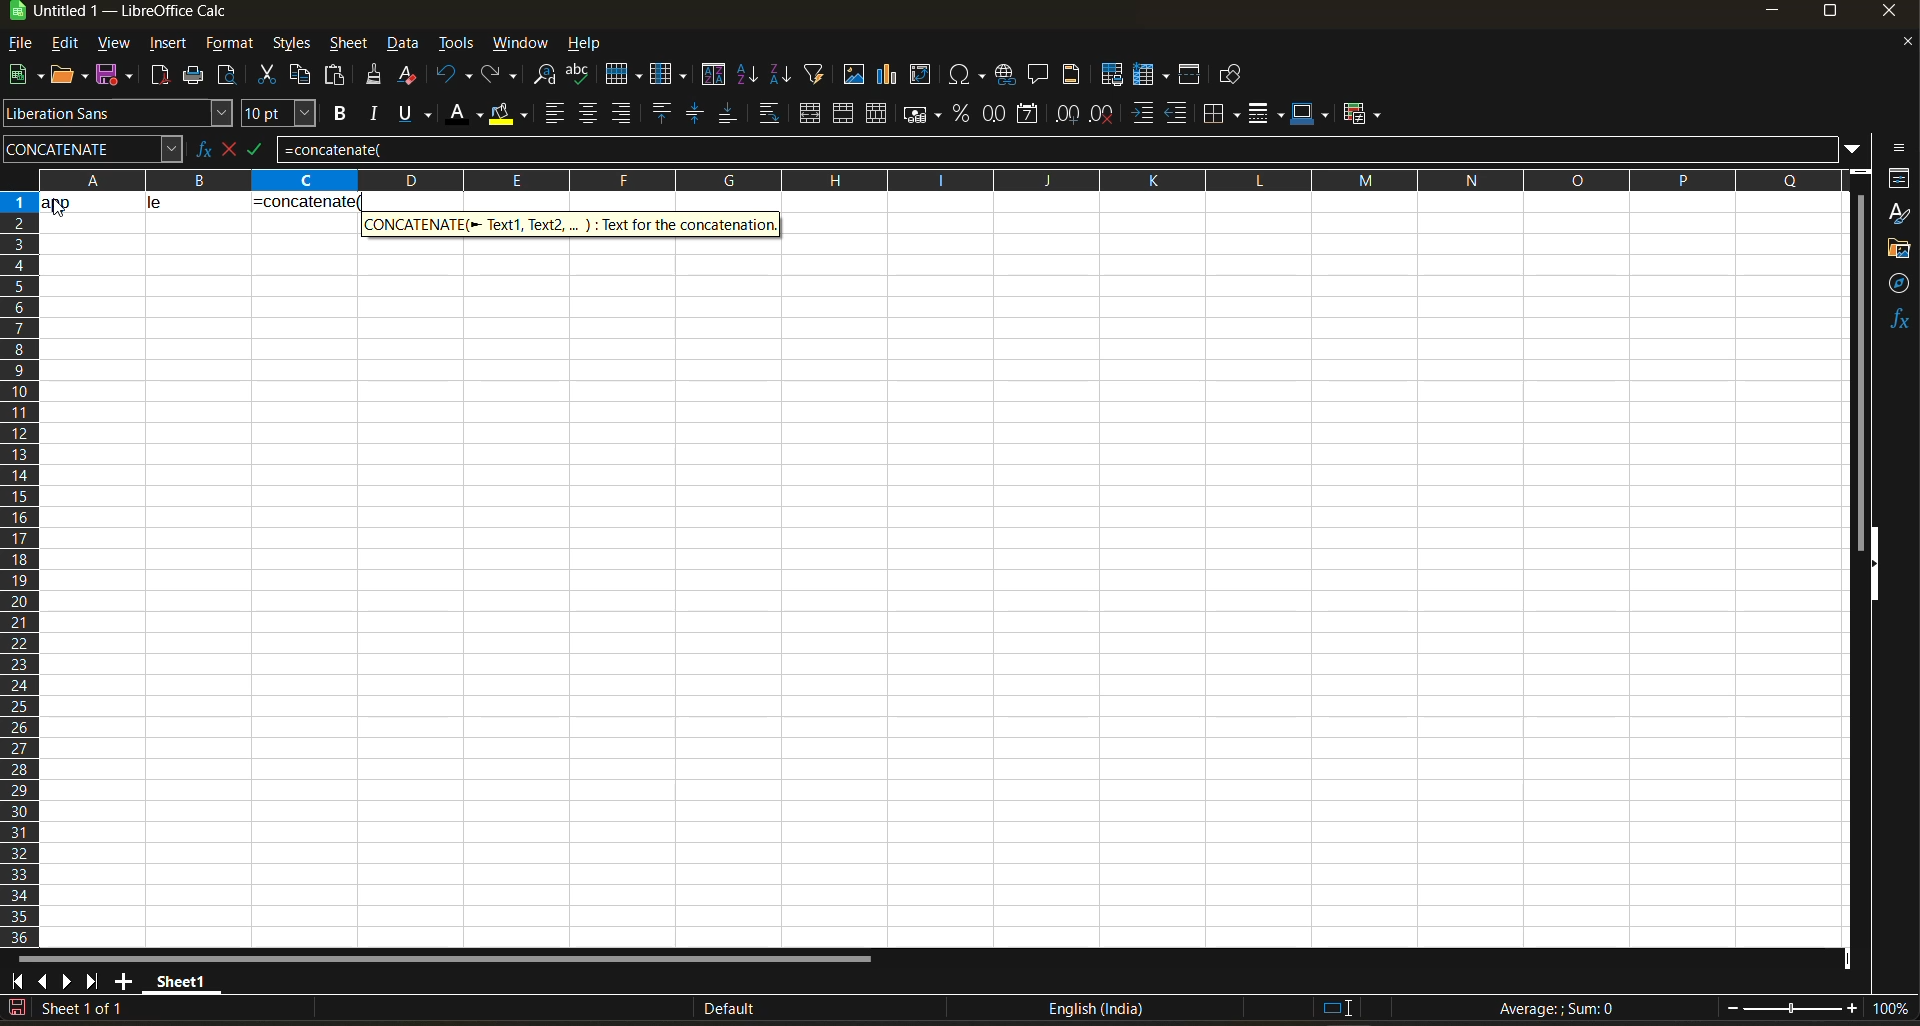 Image resolution: width=1920 pixels, height=1026 pixels. What do you see at coordinates (65, 41) in the screenshot?
I see `edit` at bounding box center [65, 41].